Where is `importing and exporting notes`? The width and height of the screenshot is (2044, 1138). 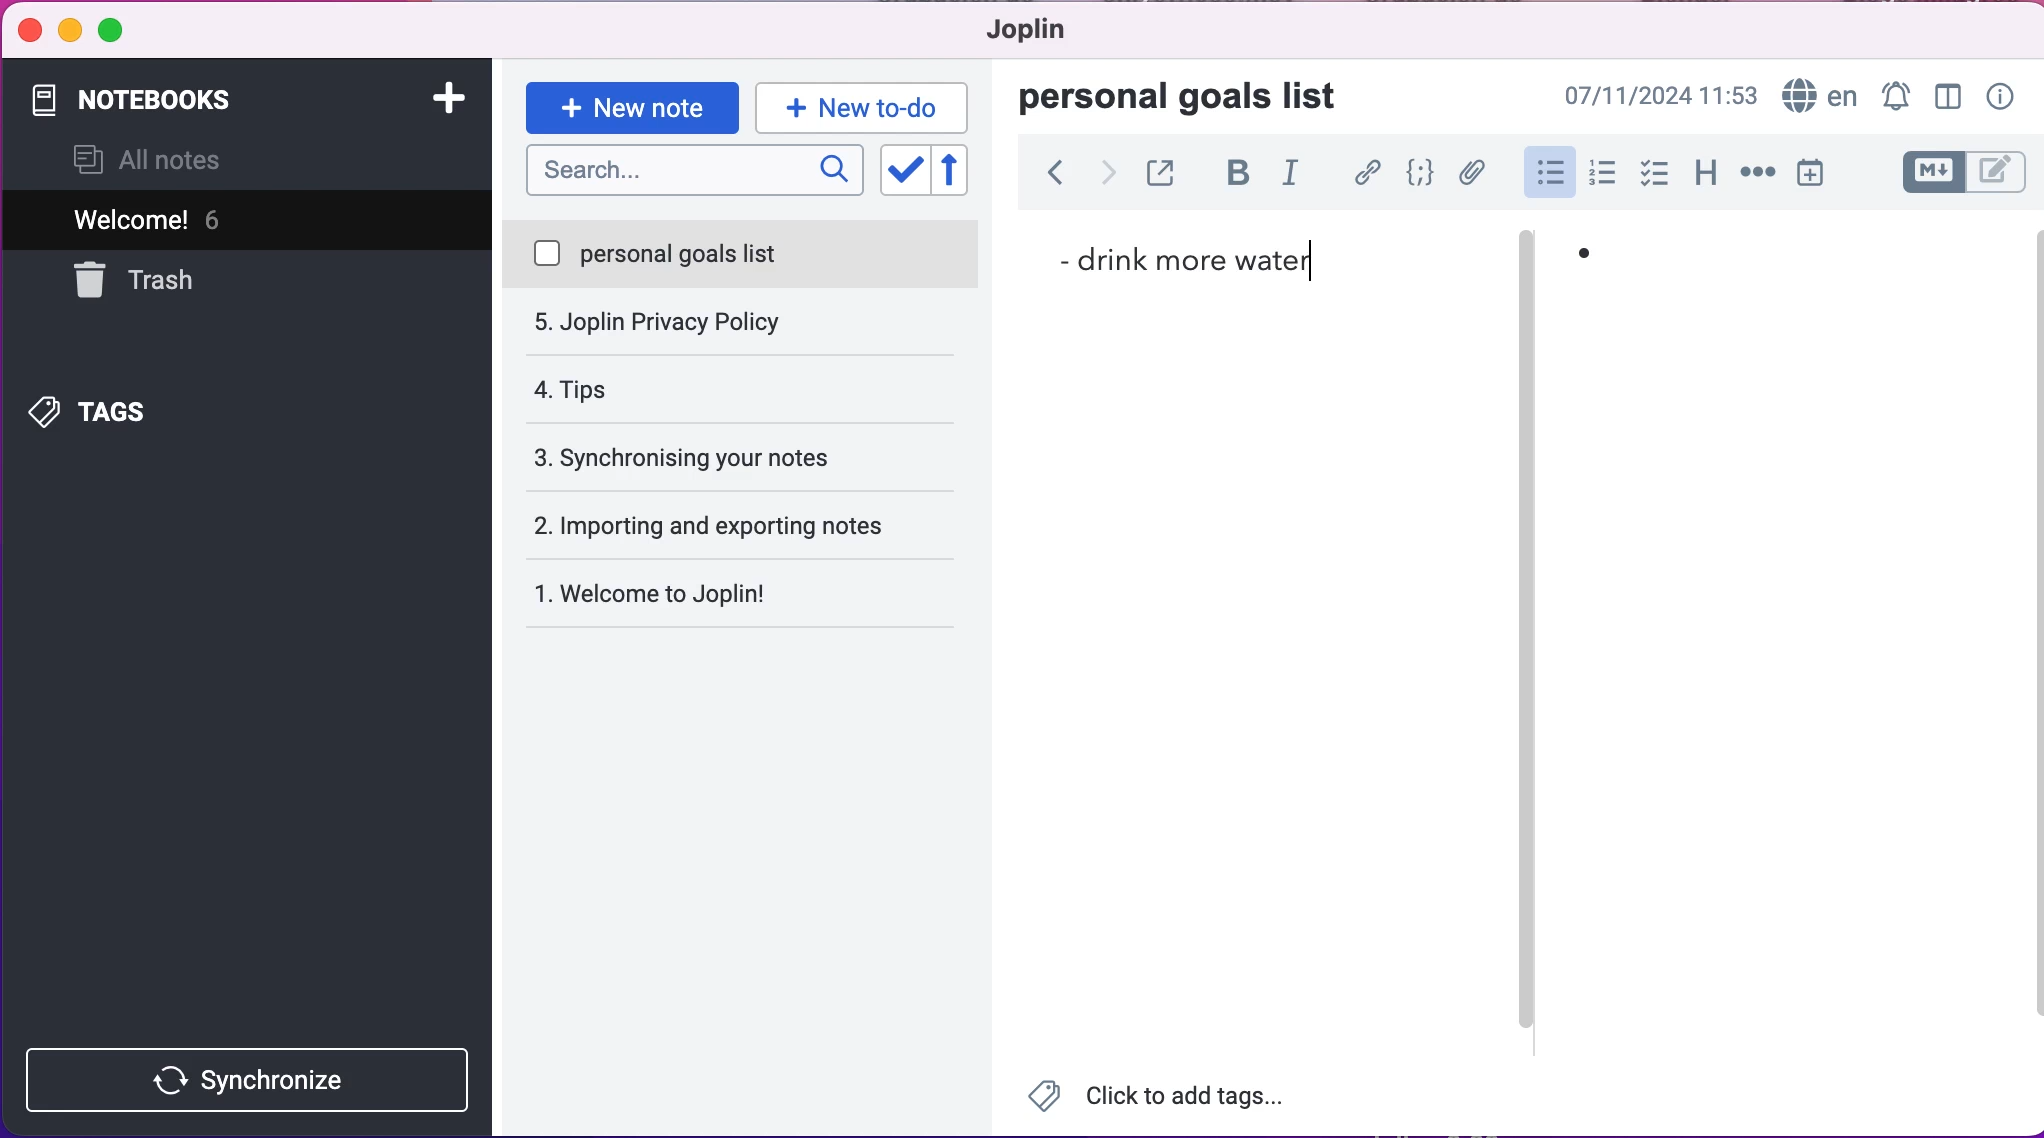
importing and exporting notes is located at coordinates (751, 456).